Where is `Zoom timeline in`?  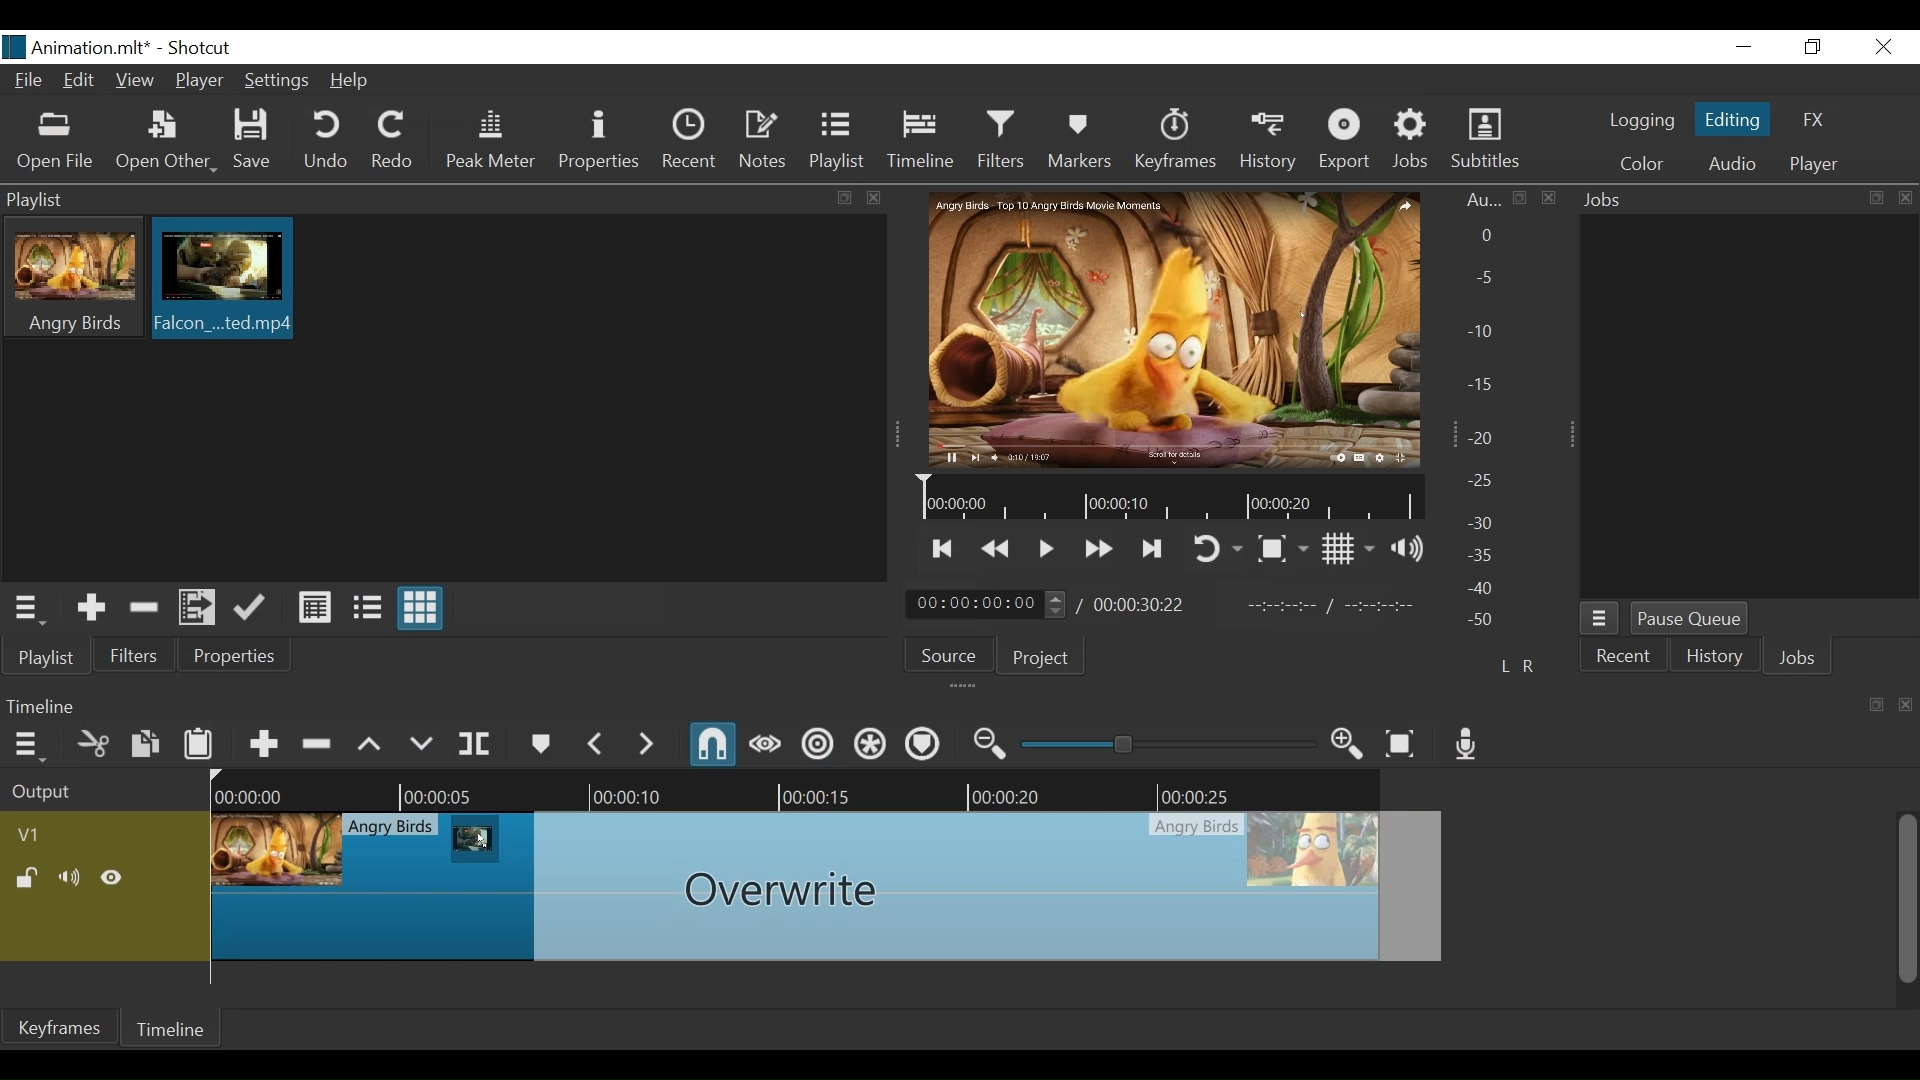
Zoom timeline in is located at coordinates (1348, 746).